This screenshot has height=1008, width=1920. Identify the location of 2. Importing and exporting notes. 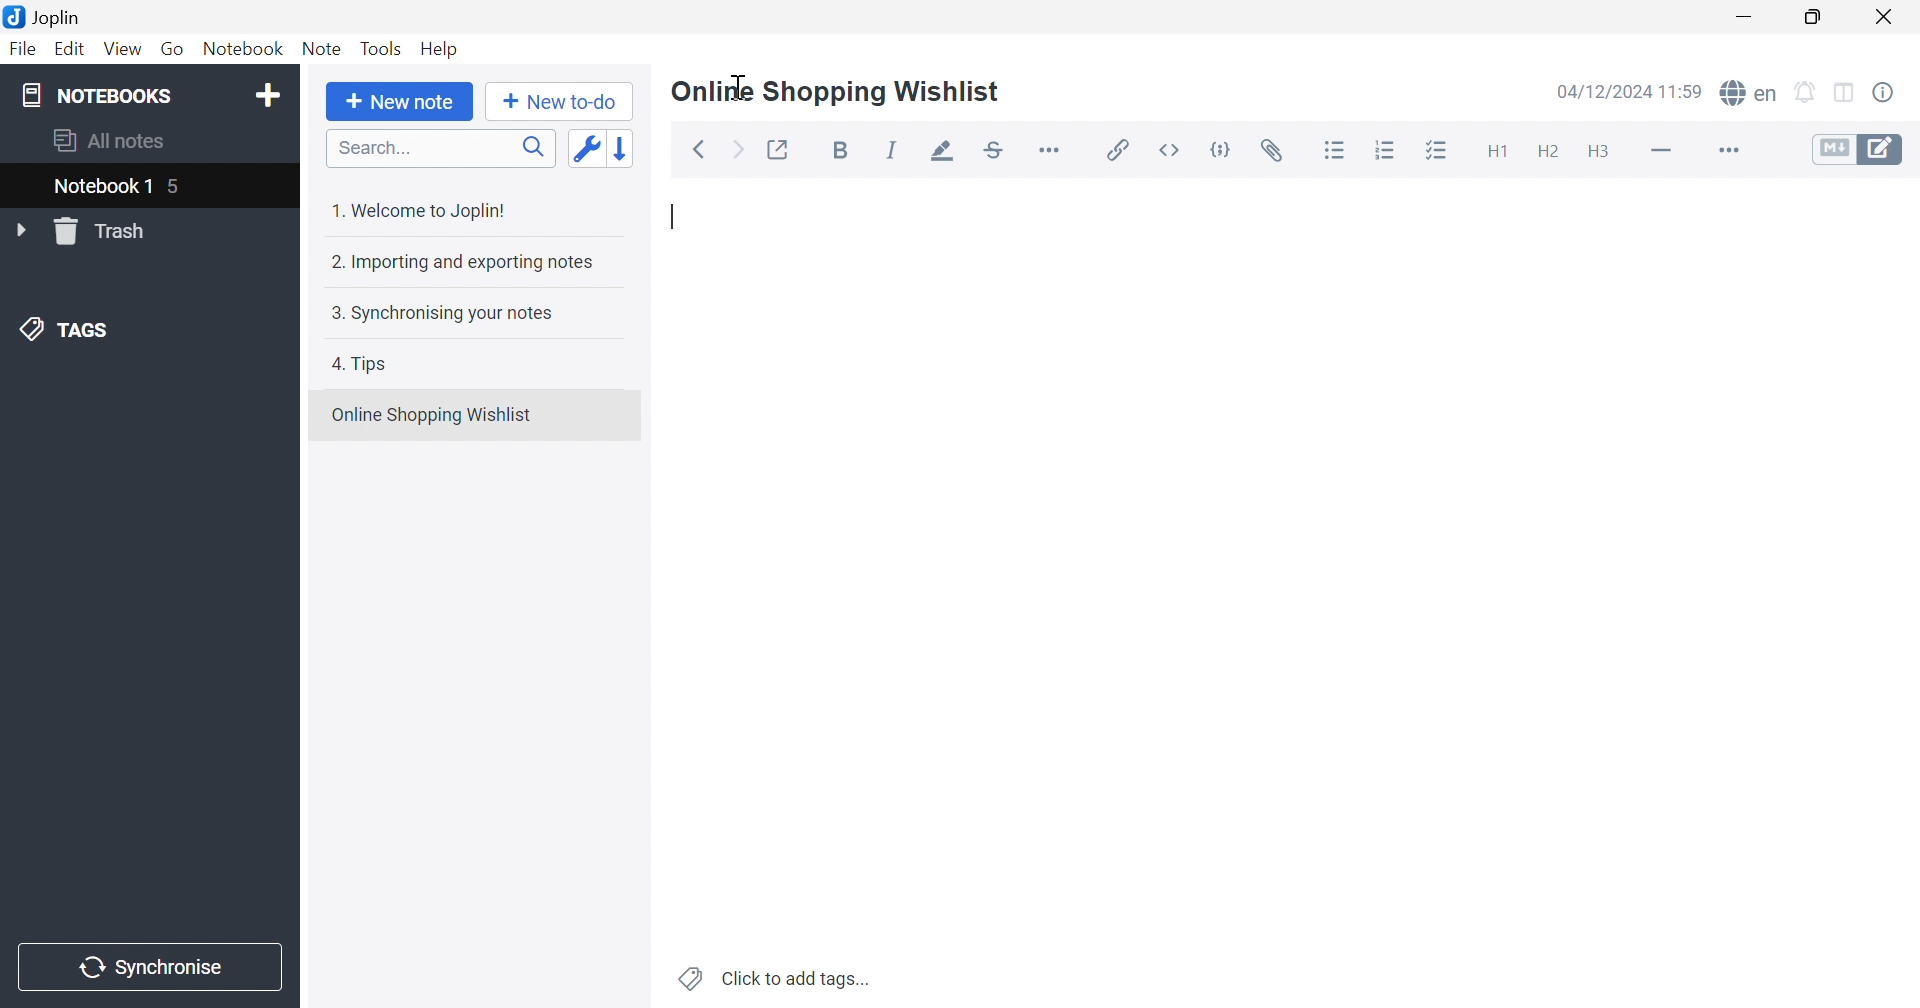
(464, 264).